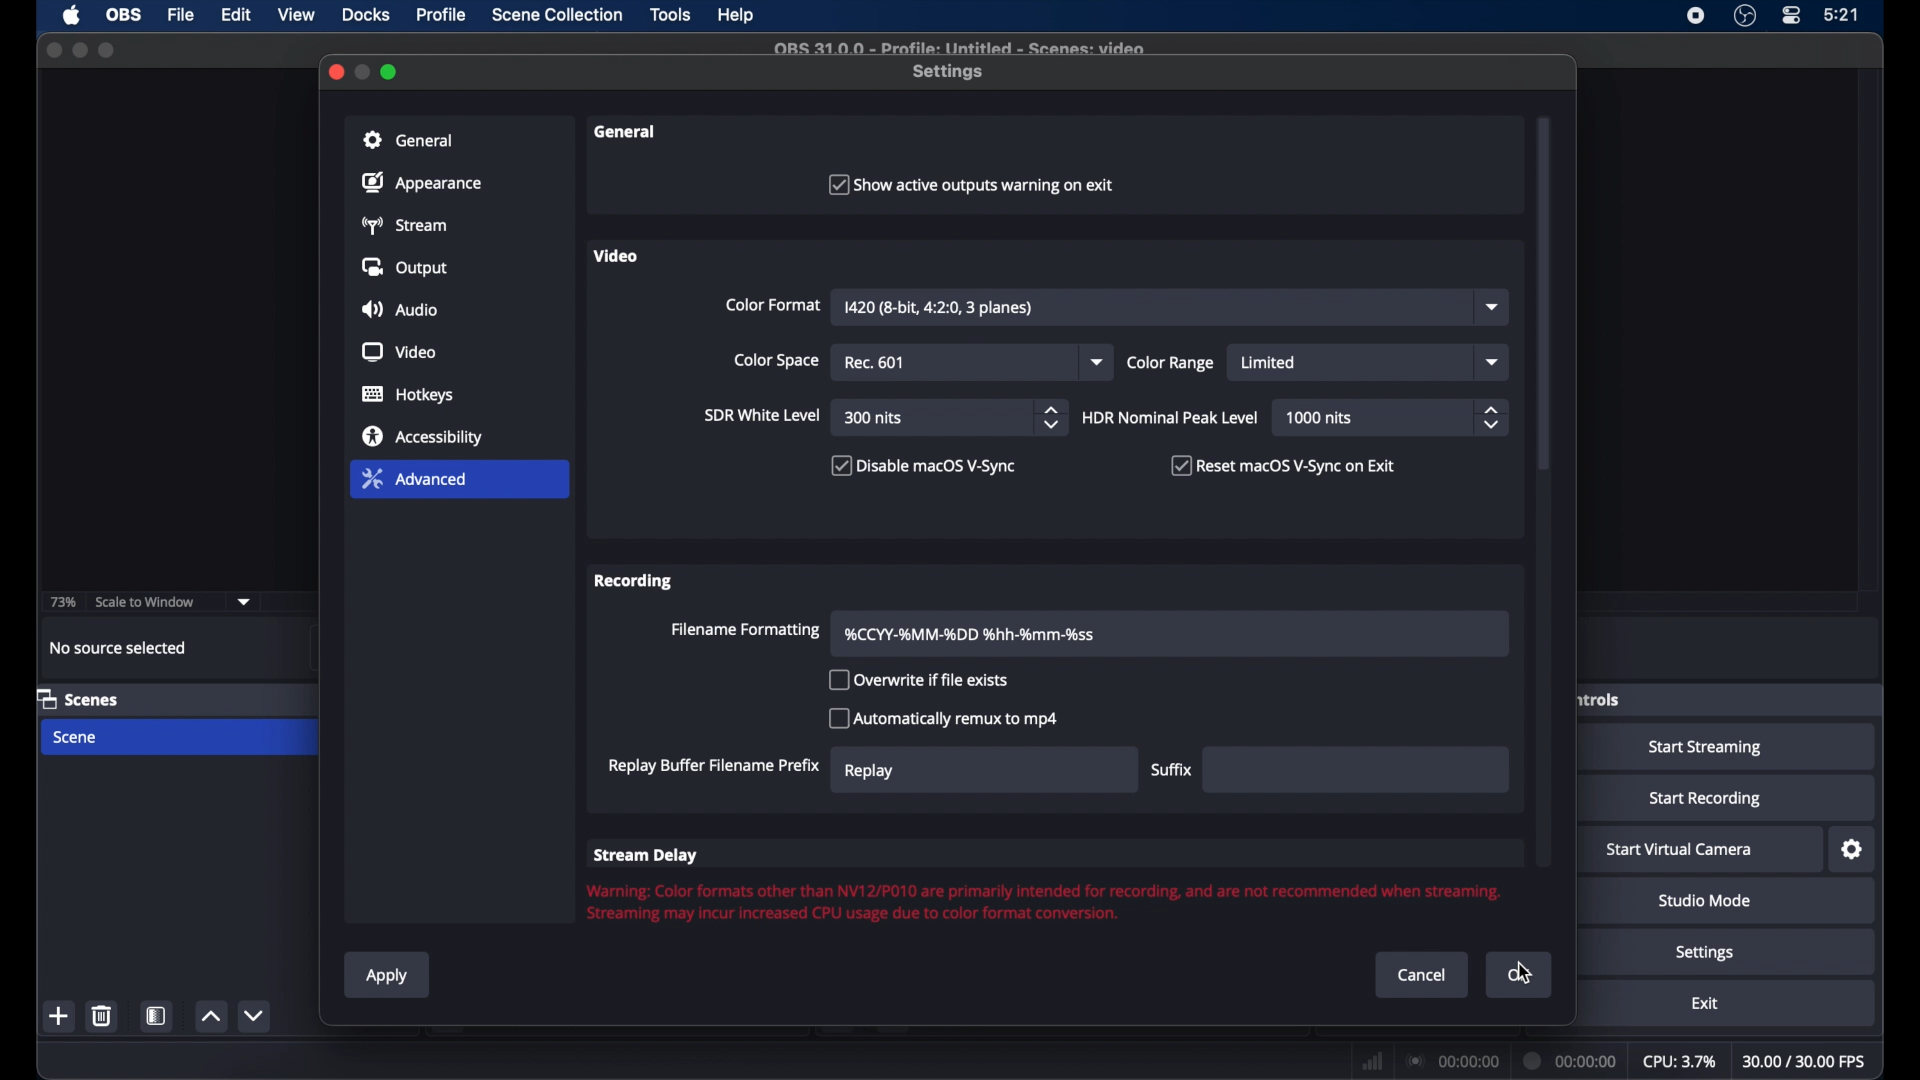 The image size is (1920, 1080). I want to click on video, so click(398, 352).